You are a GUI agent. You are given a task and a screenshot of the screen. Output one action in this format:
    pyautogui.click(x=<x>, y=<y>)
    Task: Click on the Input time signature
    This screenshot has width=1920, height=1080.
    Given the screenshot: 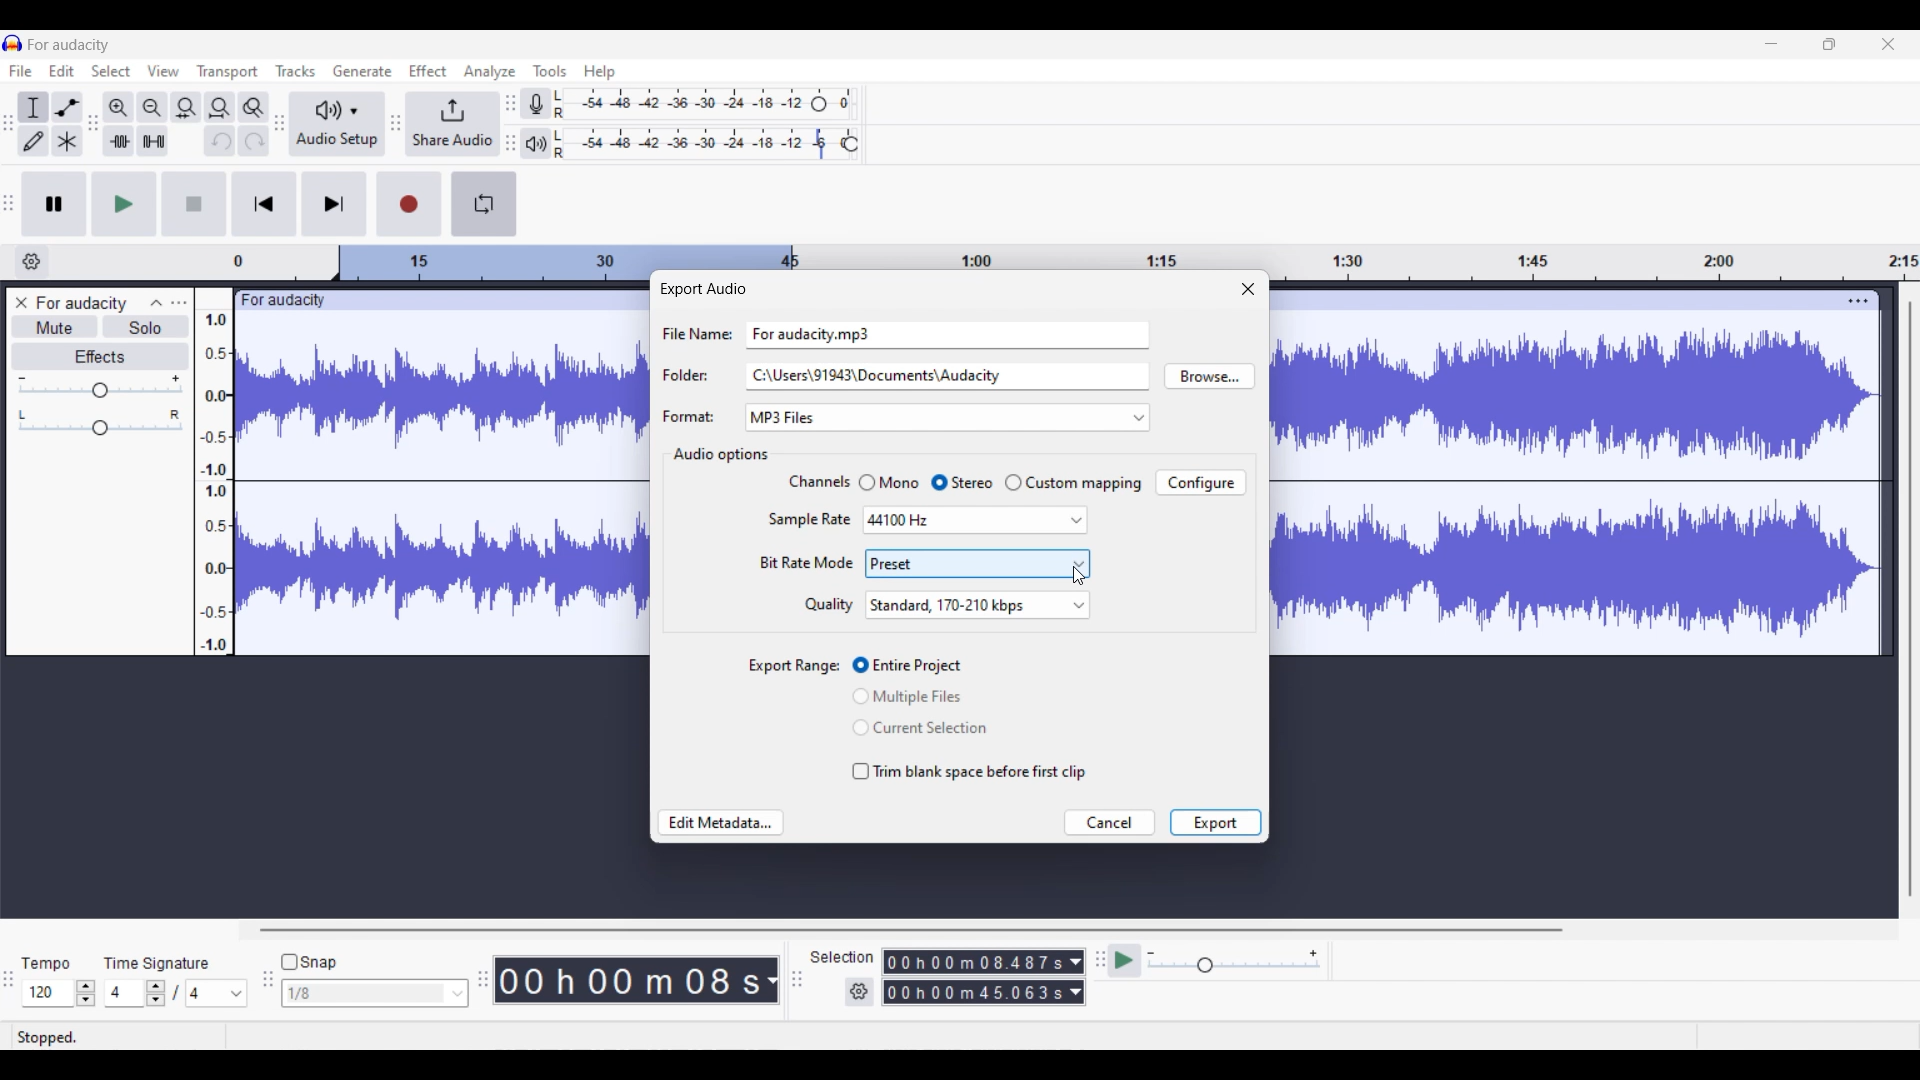 What is the action you would take?
    pyautogui.click(x=123, y=993)
    